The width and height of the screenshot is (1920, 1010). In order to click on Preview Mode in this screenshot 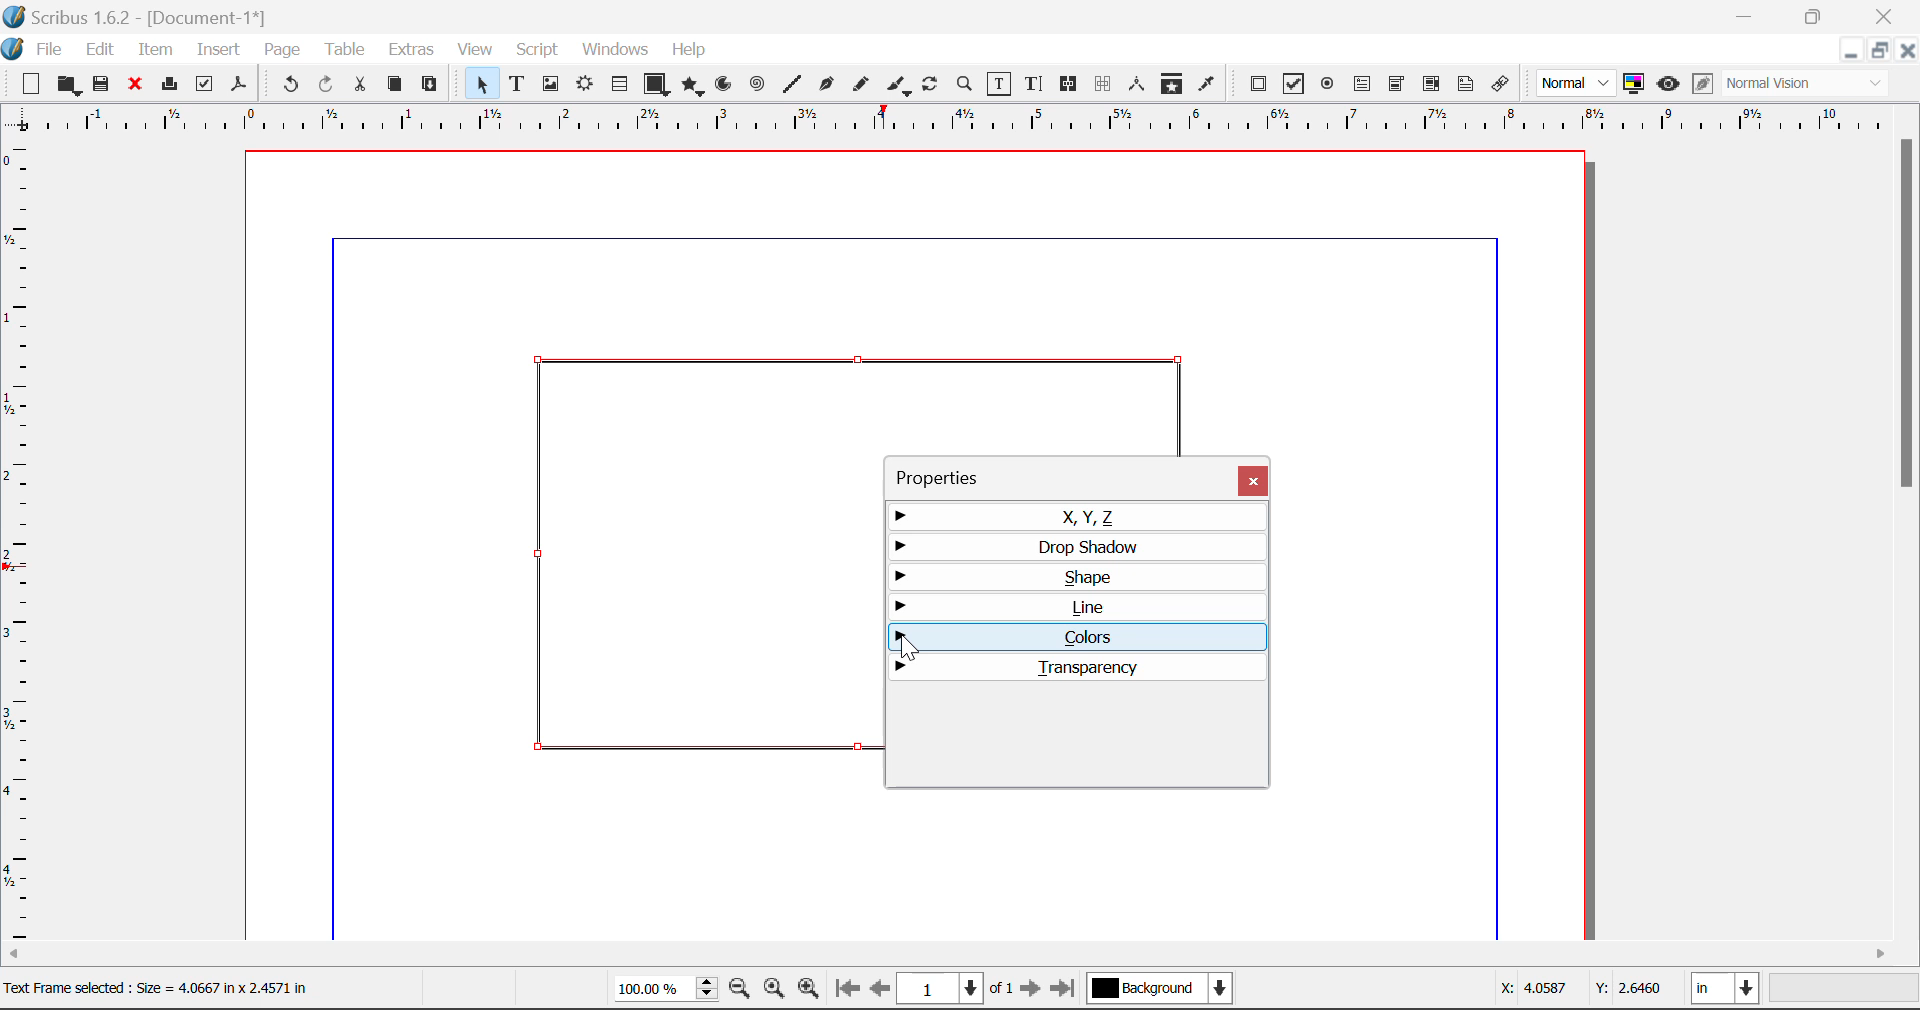, I will do `click(1577, 84)`.